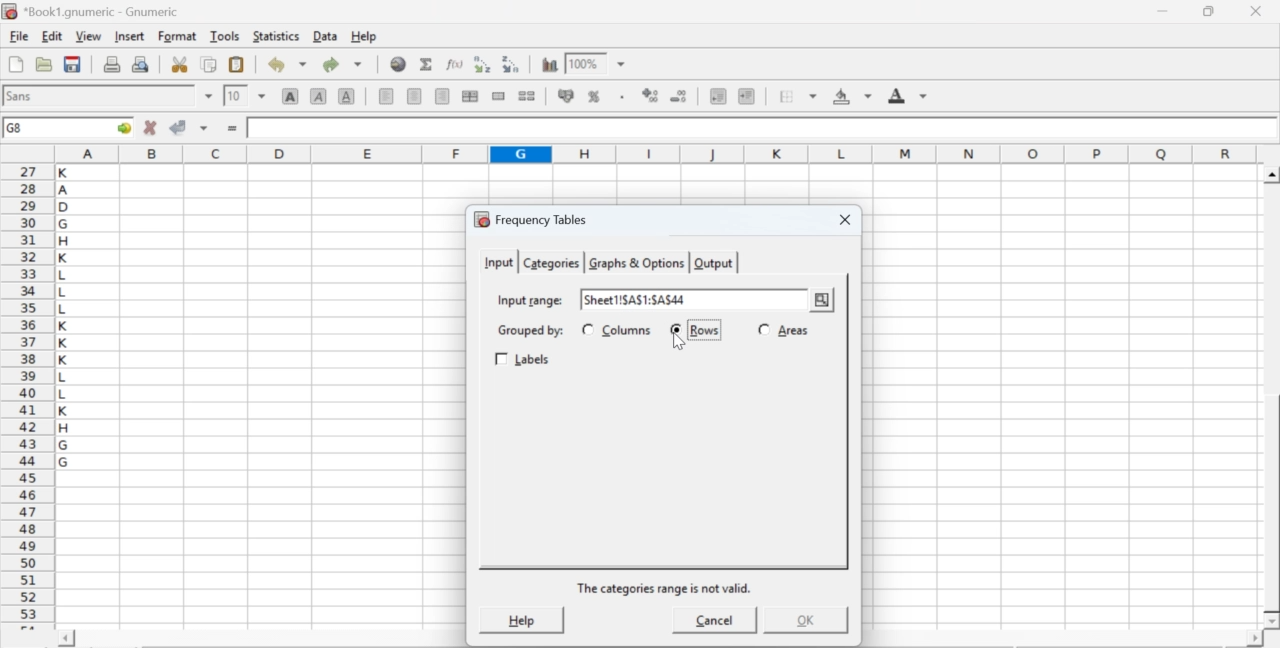 Image resolution: width=1280 pixels, height=648 pixels. What do you see at coordinates (793, 330) in the screenshot?
I see `areas` at bounding box center [793, 330].